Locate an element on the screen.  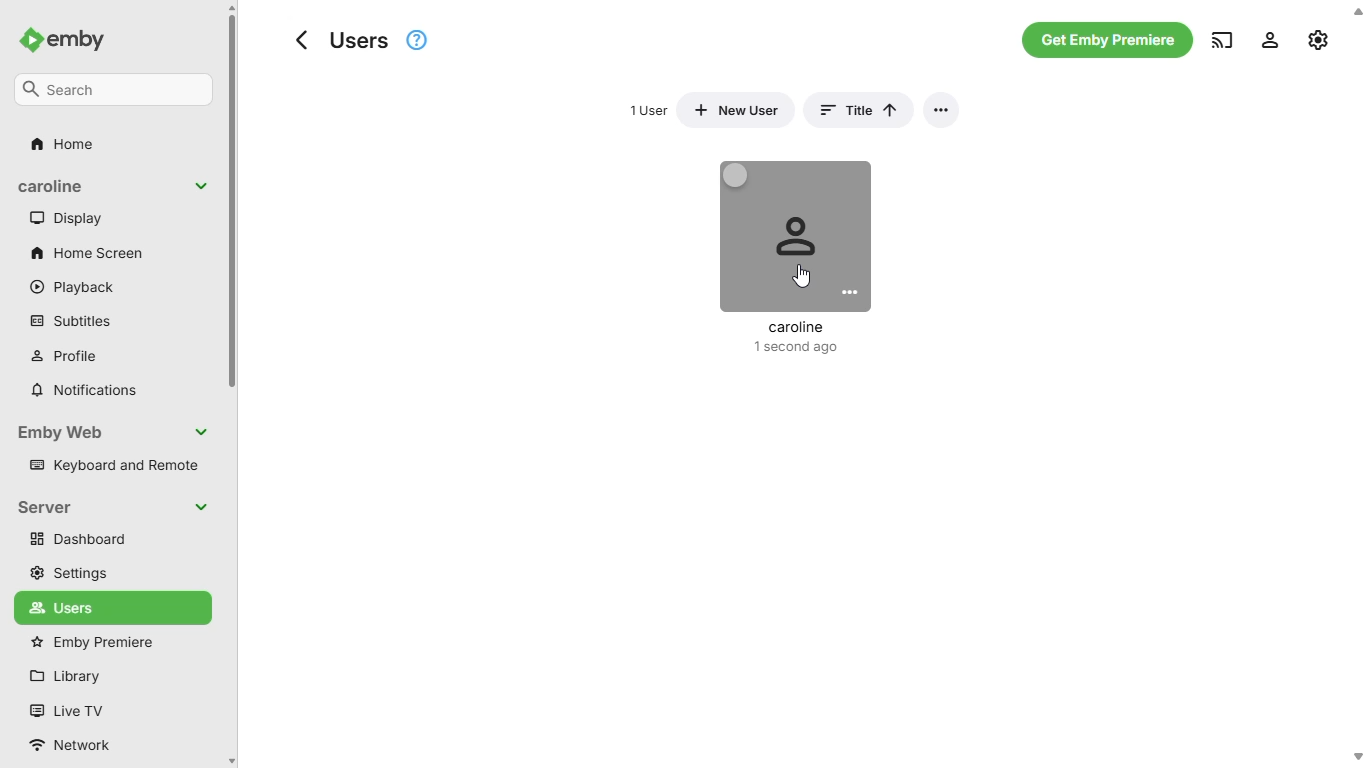
home screen is located at coordinates (87, 253).